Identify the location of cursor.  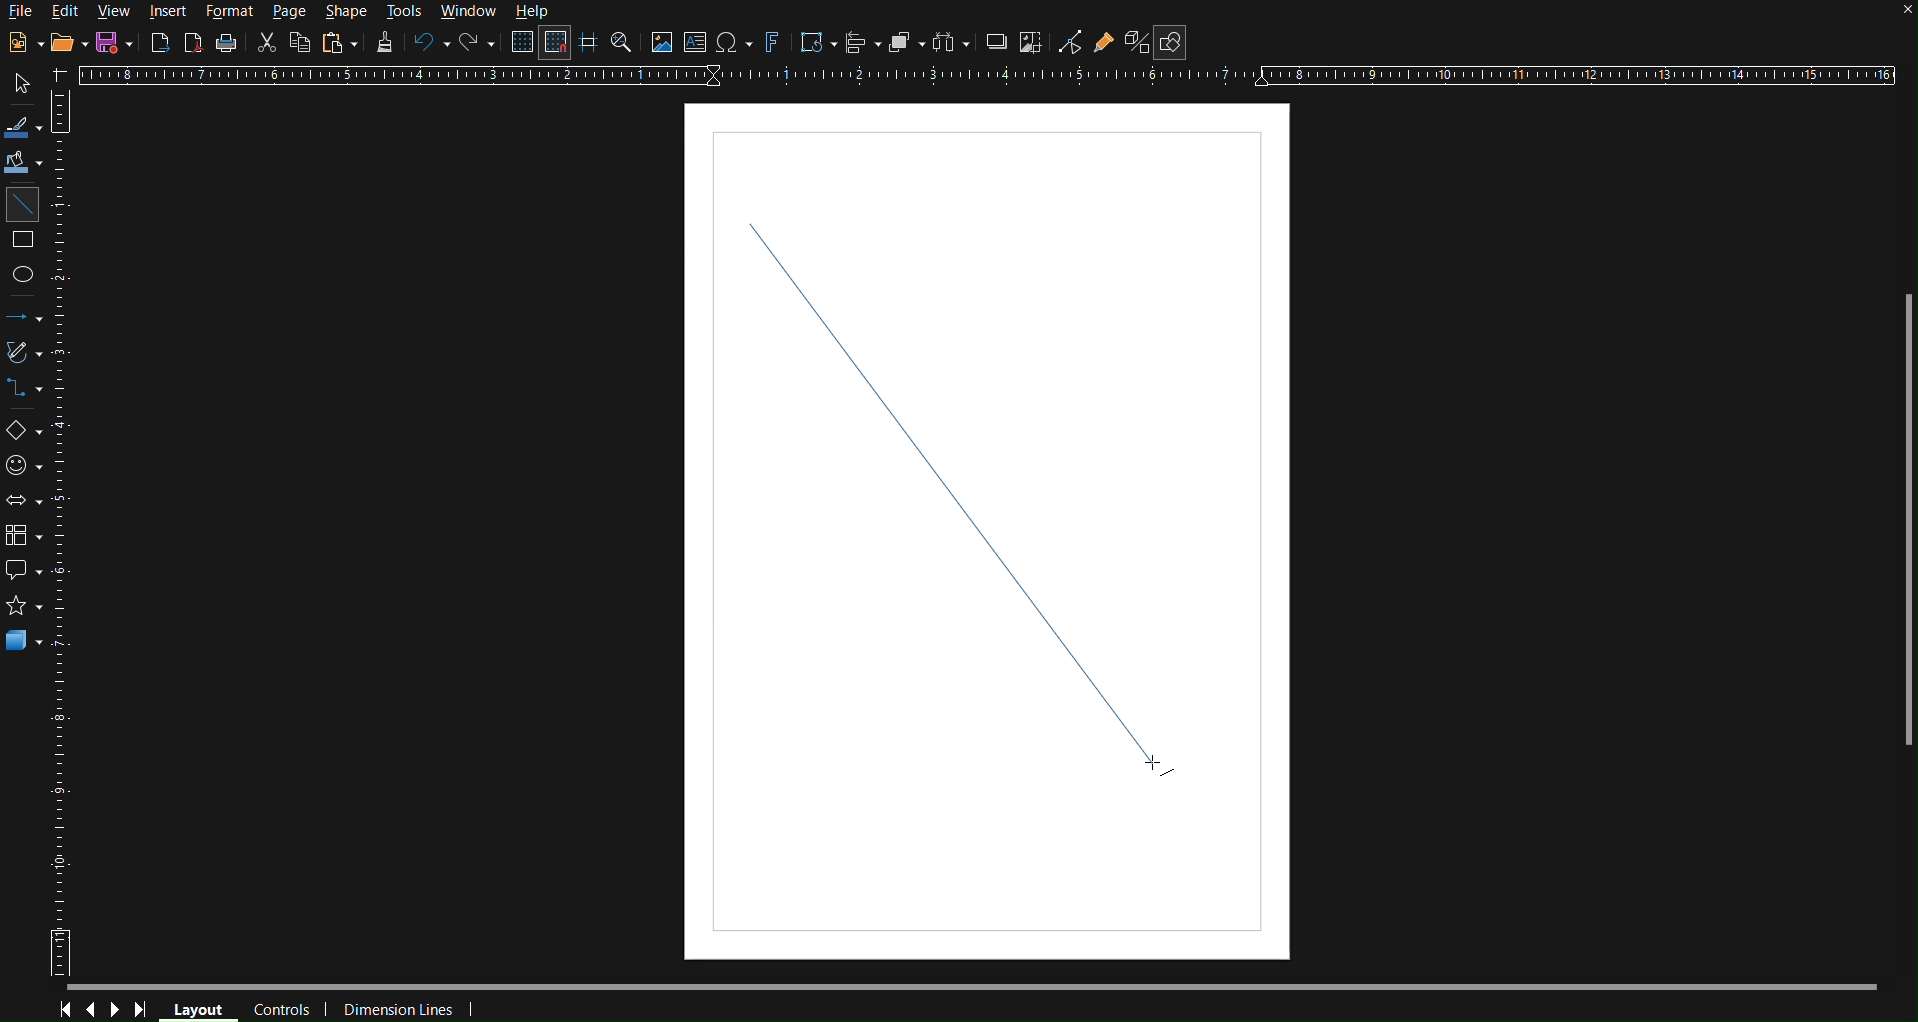
(1162, 764).